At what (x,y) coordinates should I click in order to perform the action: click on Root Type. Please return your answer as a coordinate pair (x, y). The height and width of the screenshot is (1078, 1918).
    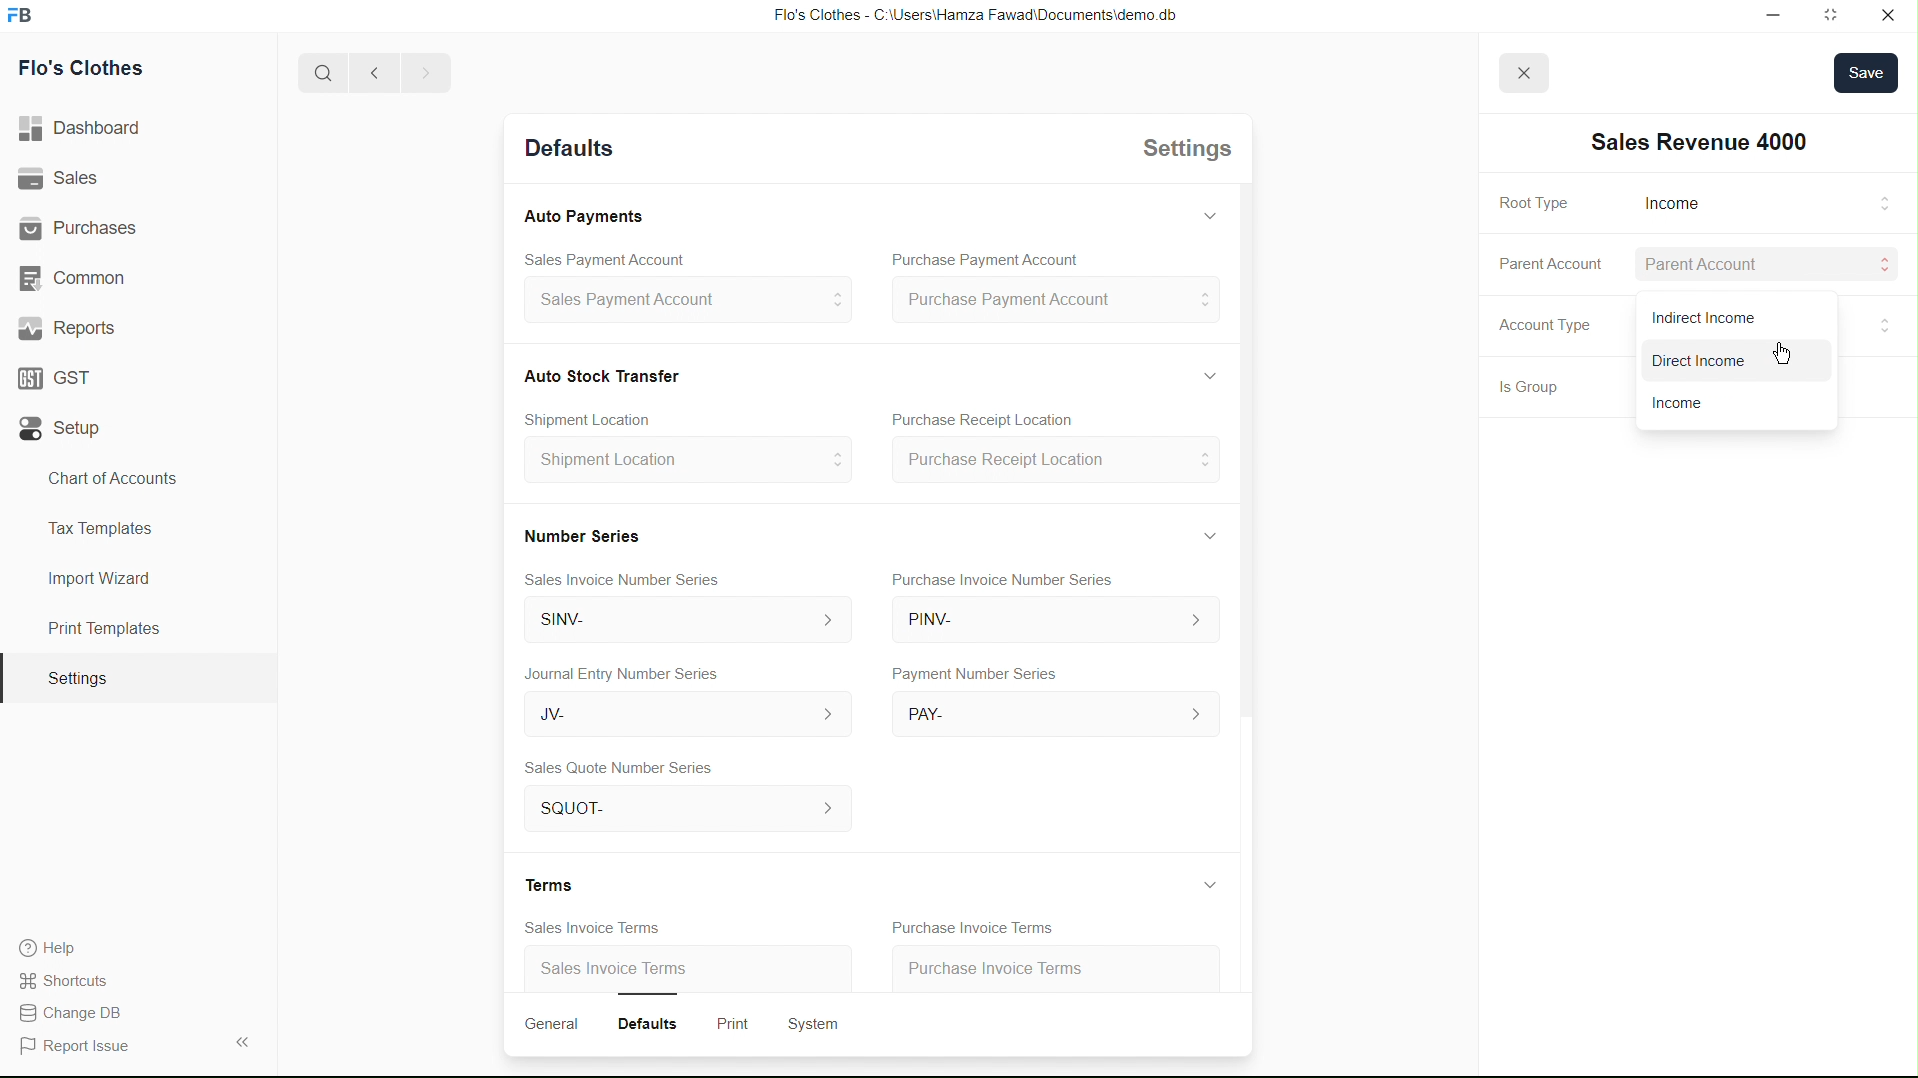
    Looking at the image, I should click on (1531, 204).